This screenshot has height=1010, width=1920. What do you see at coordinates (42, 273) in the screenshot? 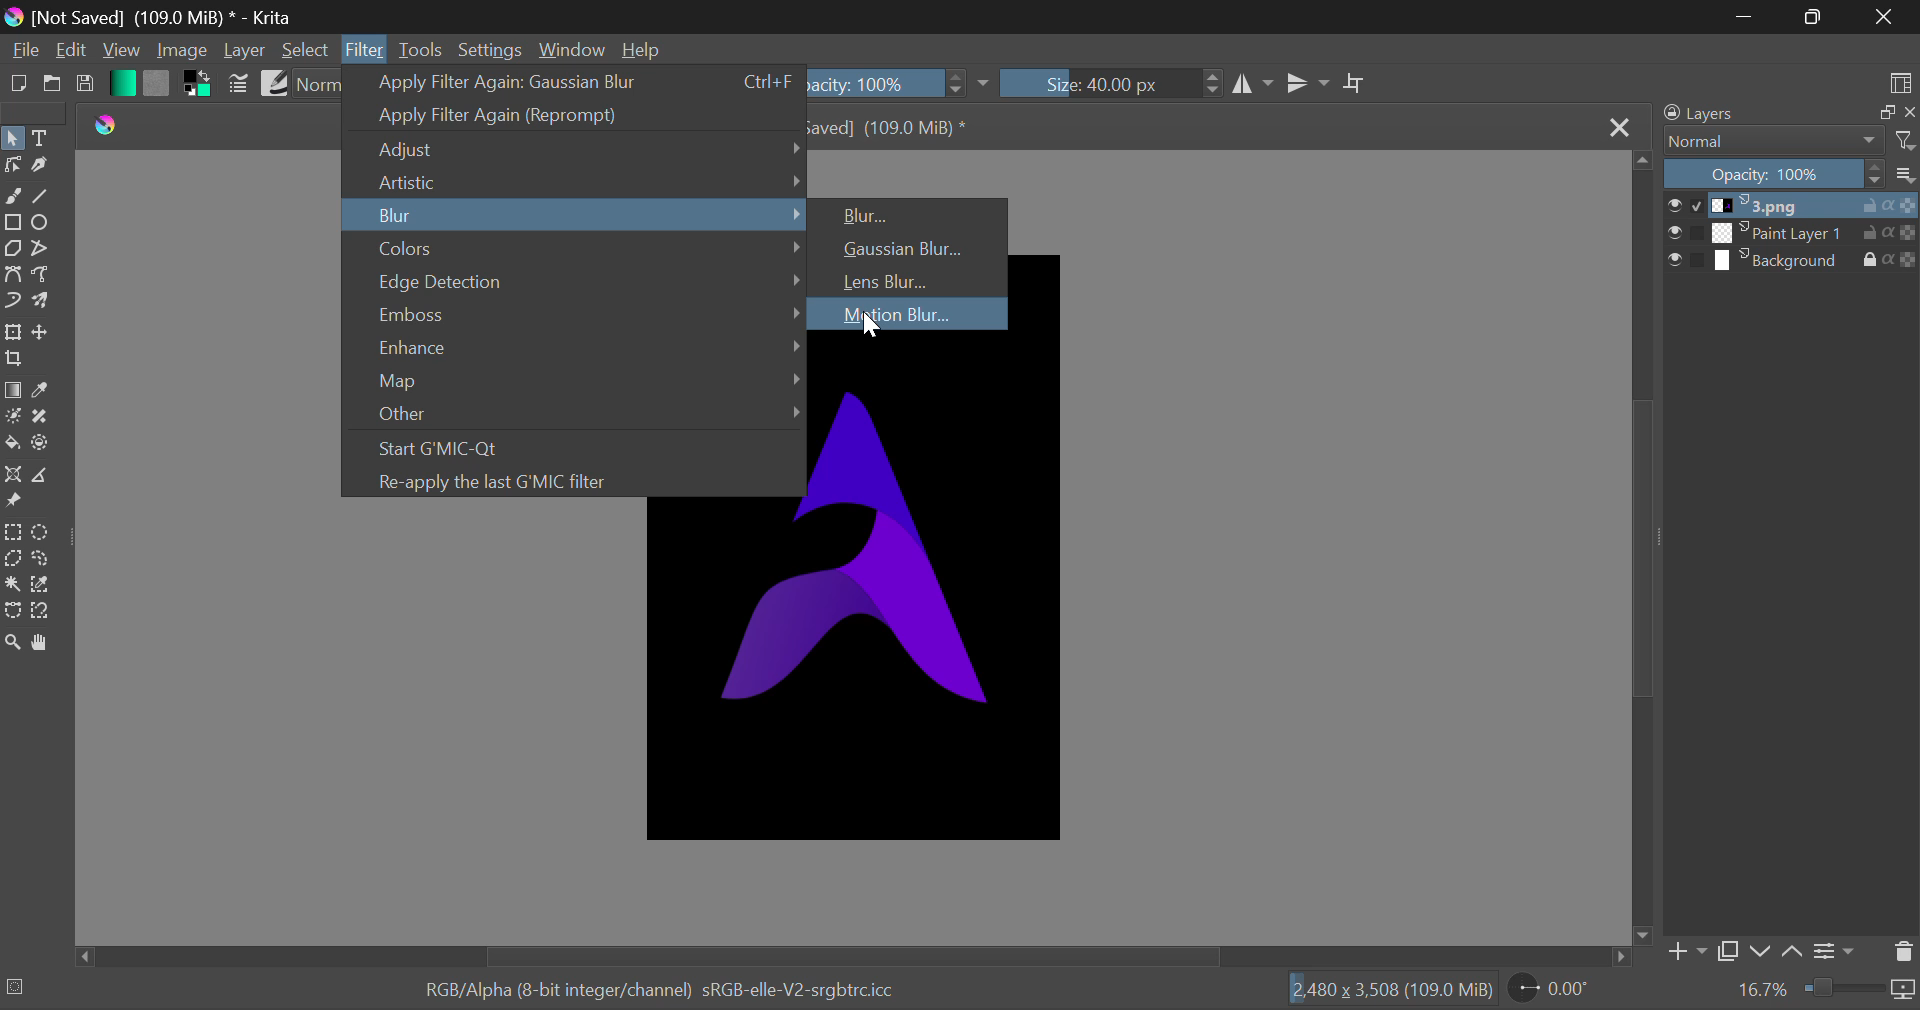
I see `Freehand Path Tool` at bounding box center [42, 273].